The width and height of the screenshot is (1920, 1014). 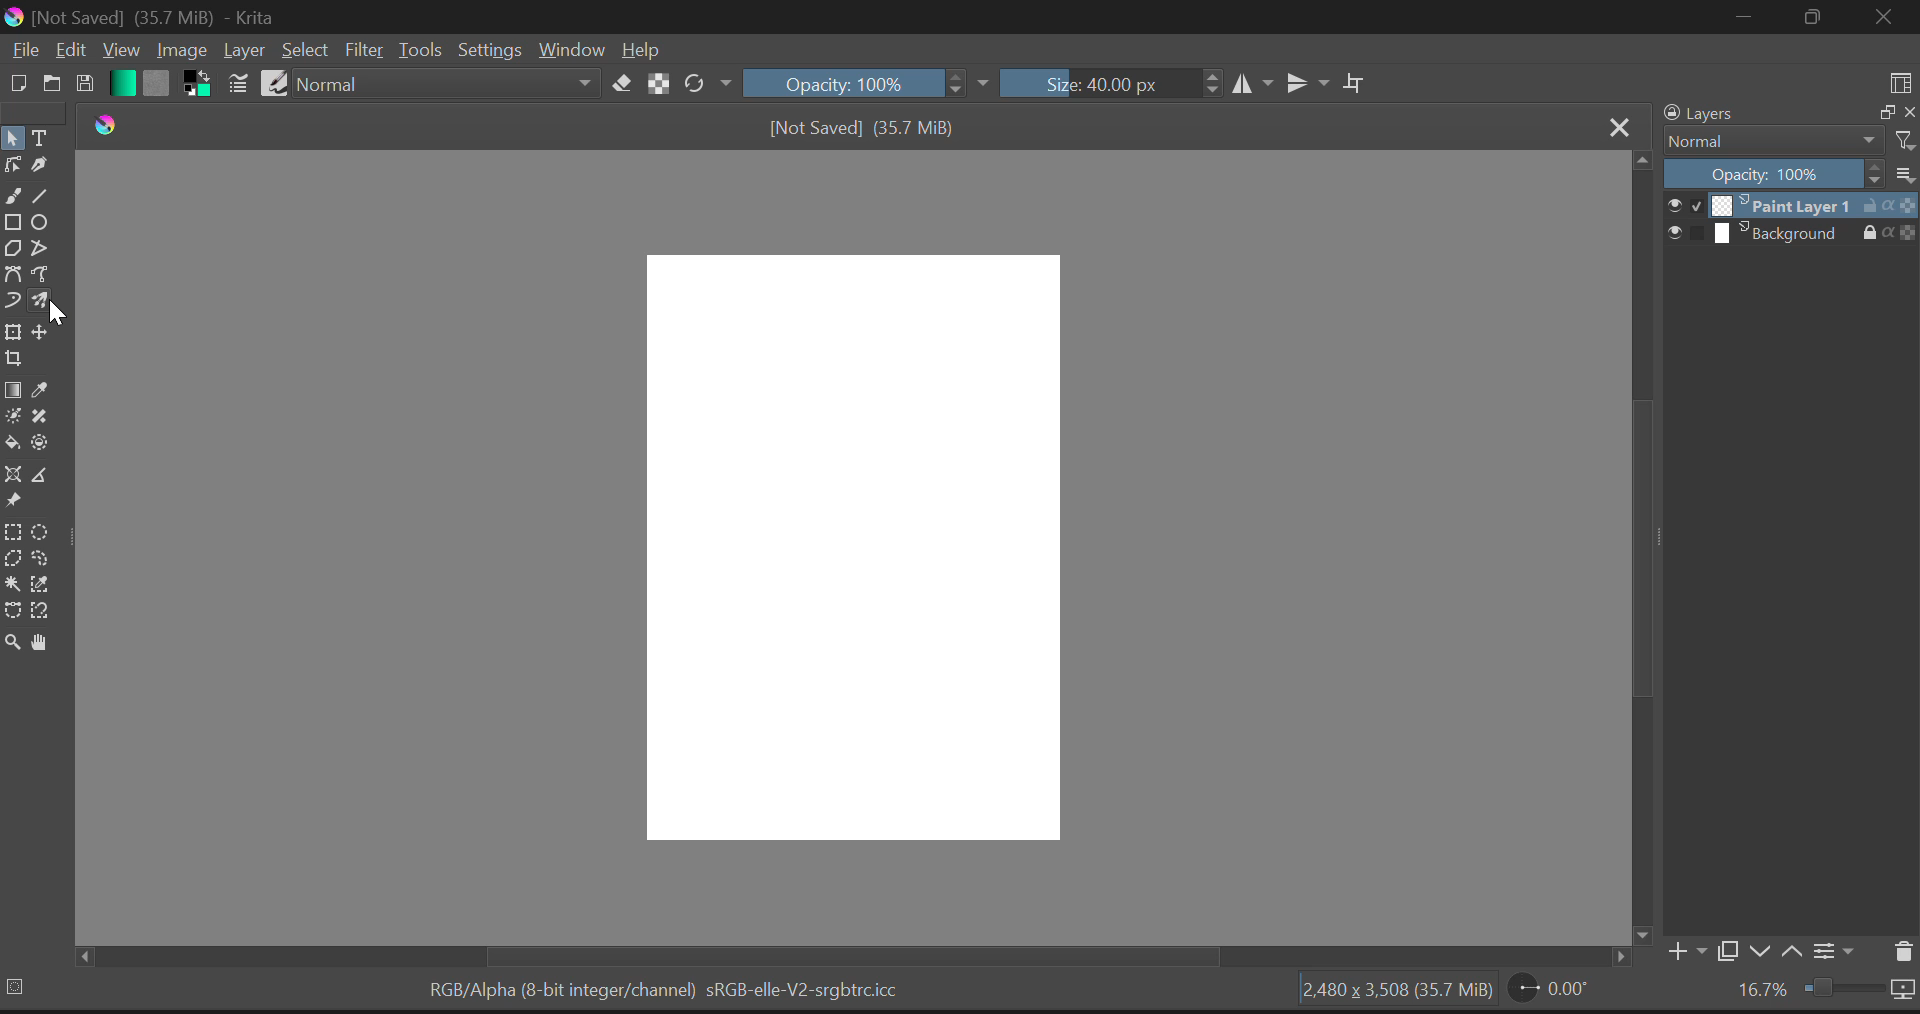 I want to click on Select, so click(x=12, y=138).